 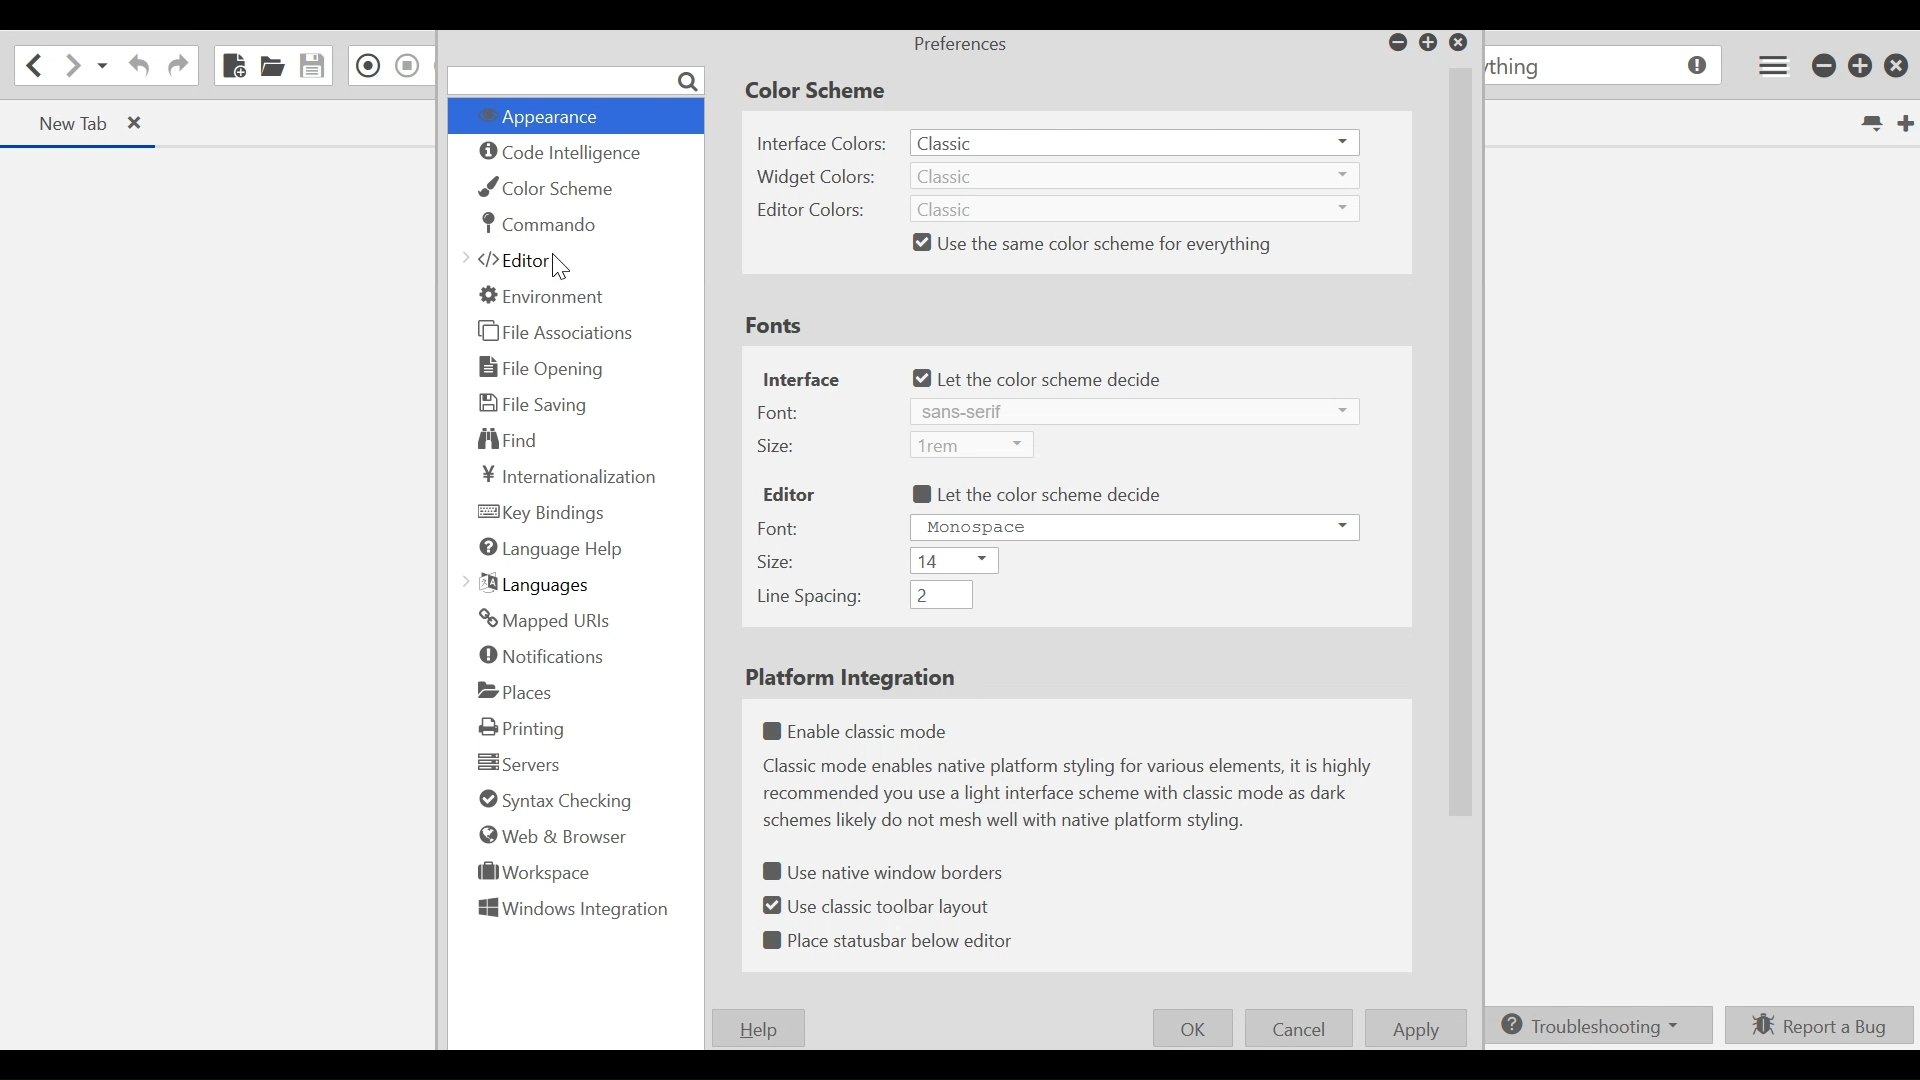 What do you see at coordinates (1773, 64) in the screenshot?
I see `Application menu` at bounding box center [1773, 64].